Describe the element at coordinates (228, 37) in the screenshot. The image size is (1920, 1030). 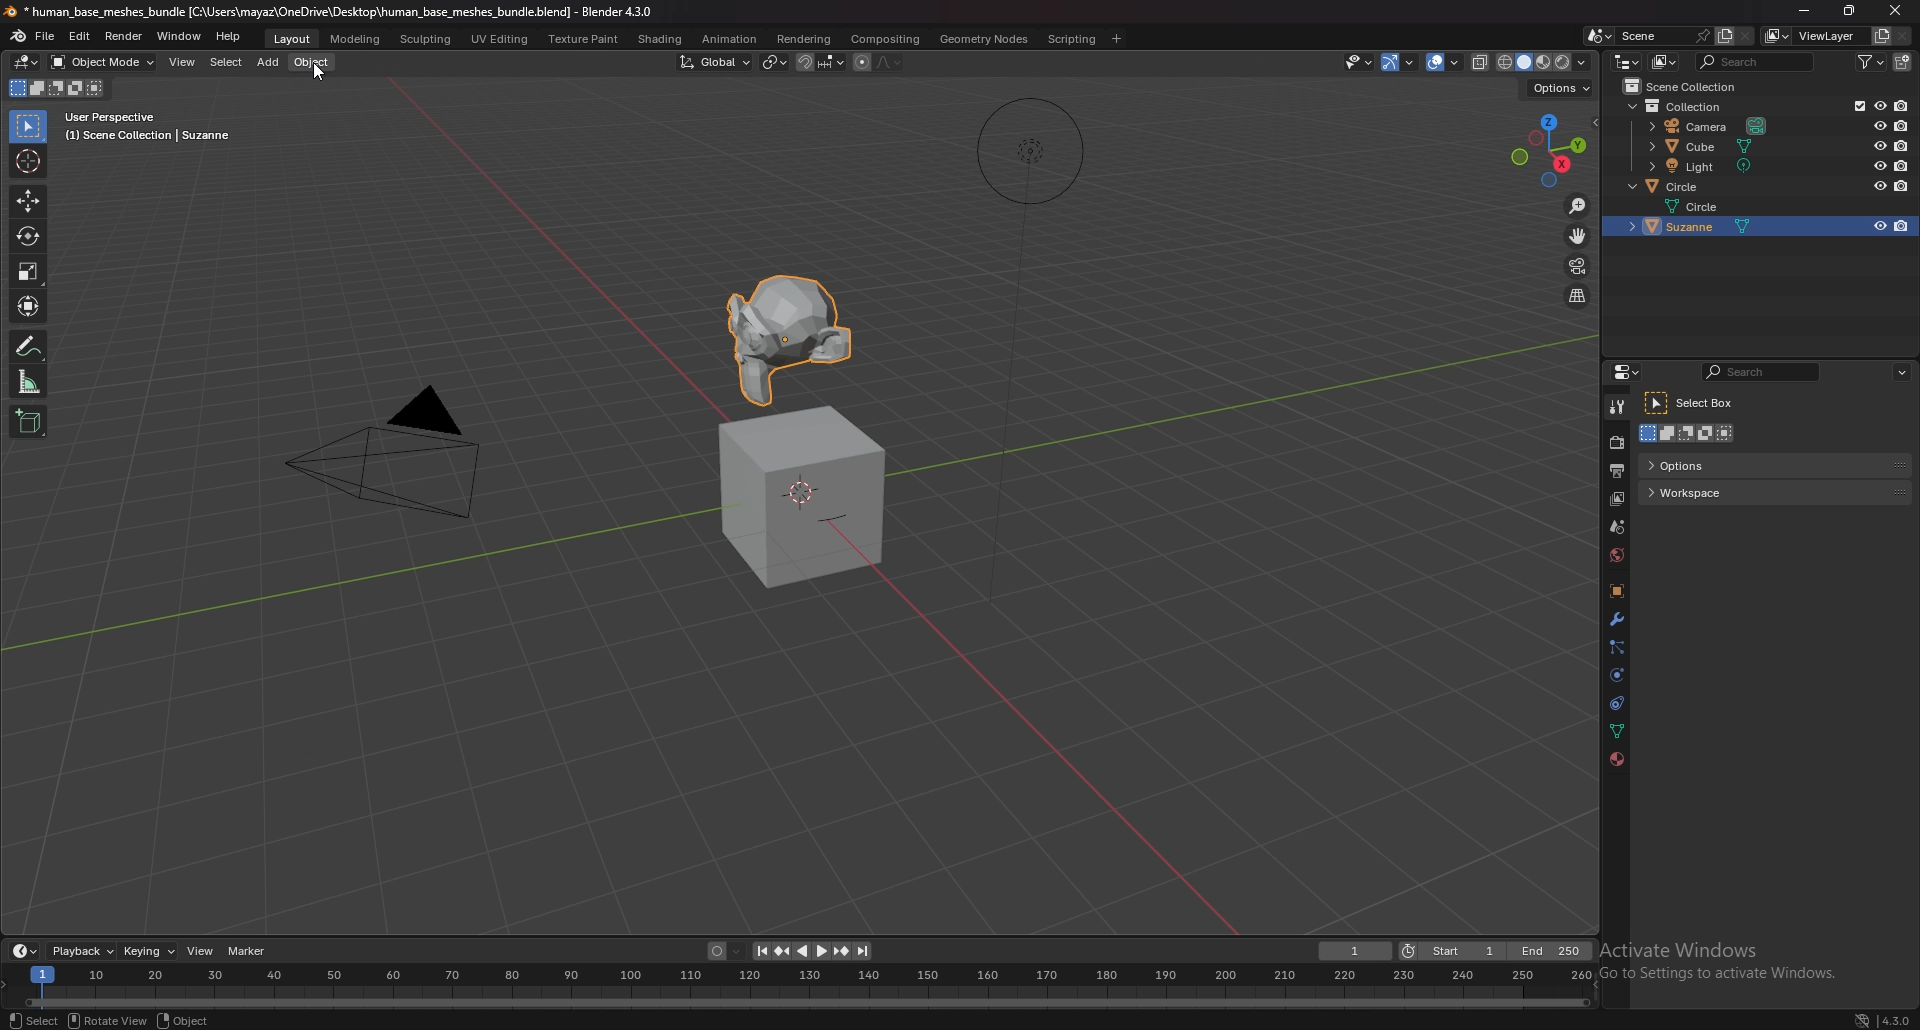
I see `help` at that location.